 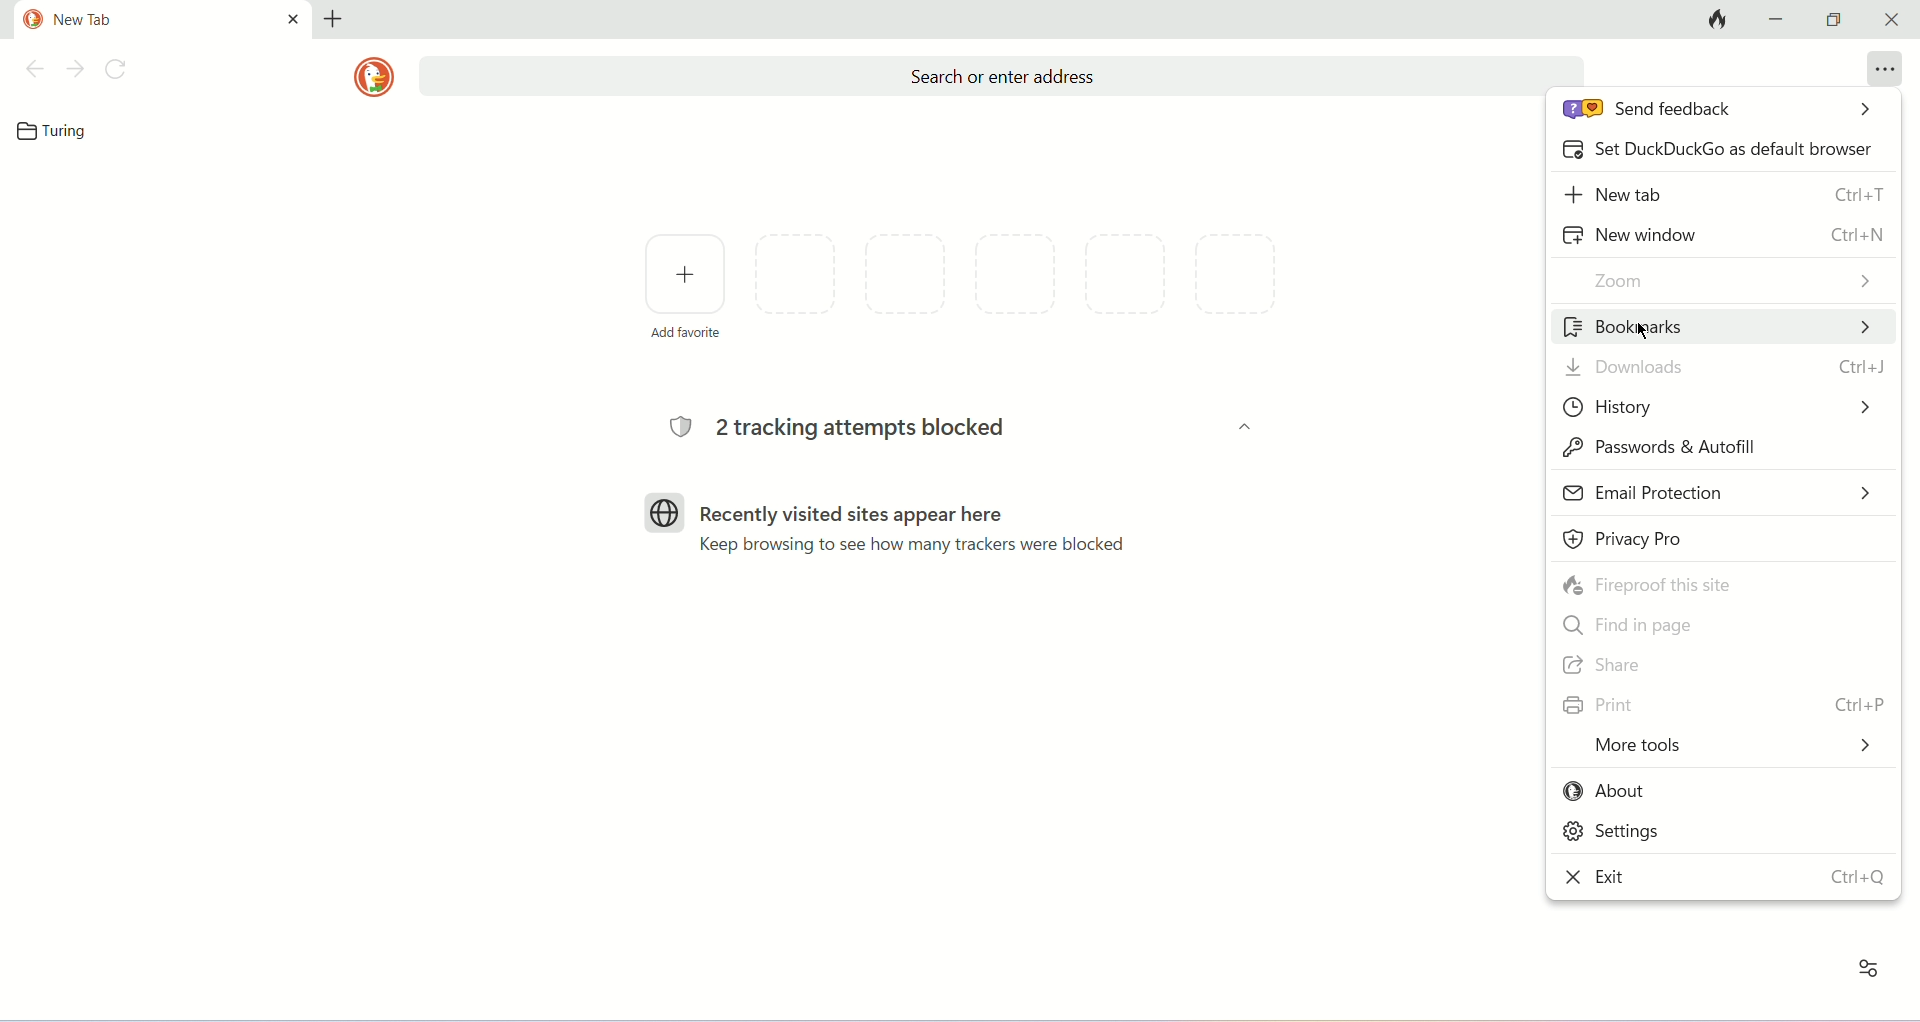 What do you see at coordinates (1871, 970) in the screenshot?
I see `homepage settings` at bounding box center [1871, 970].